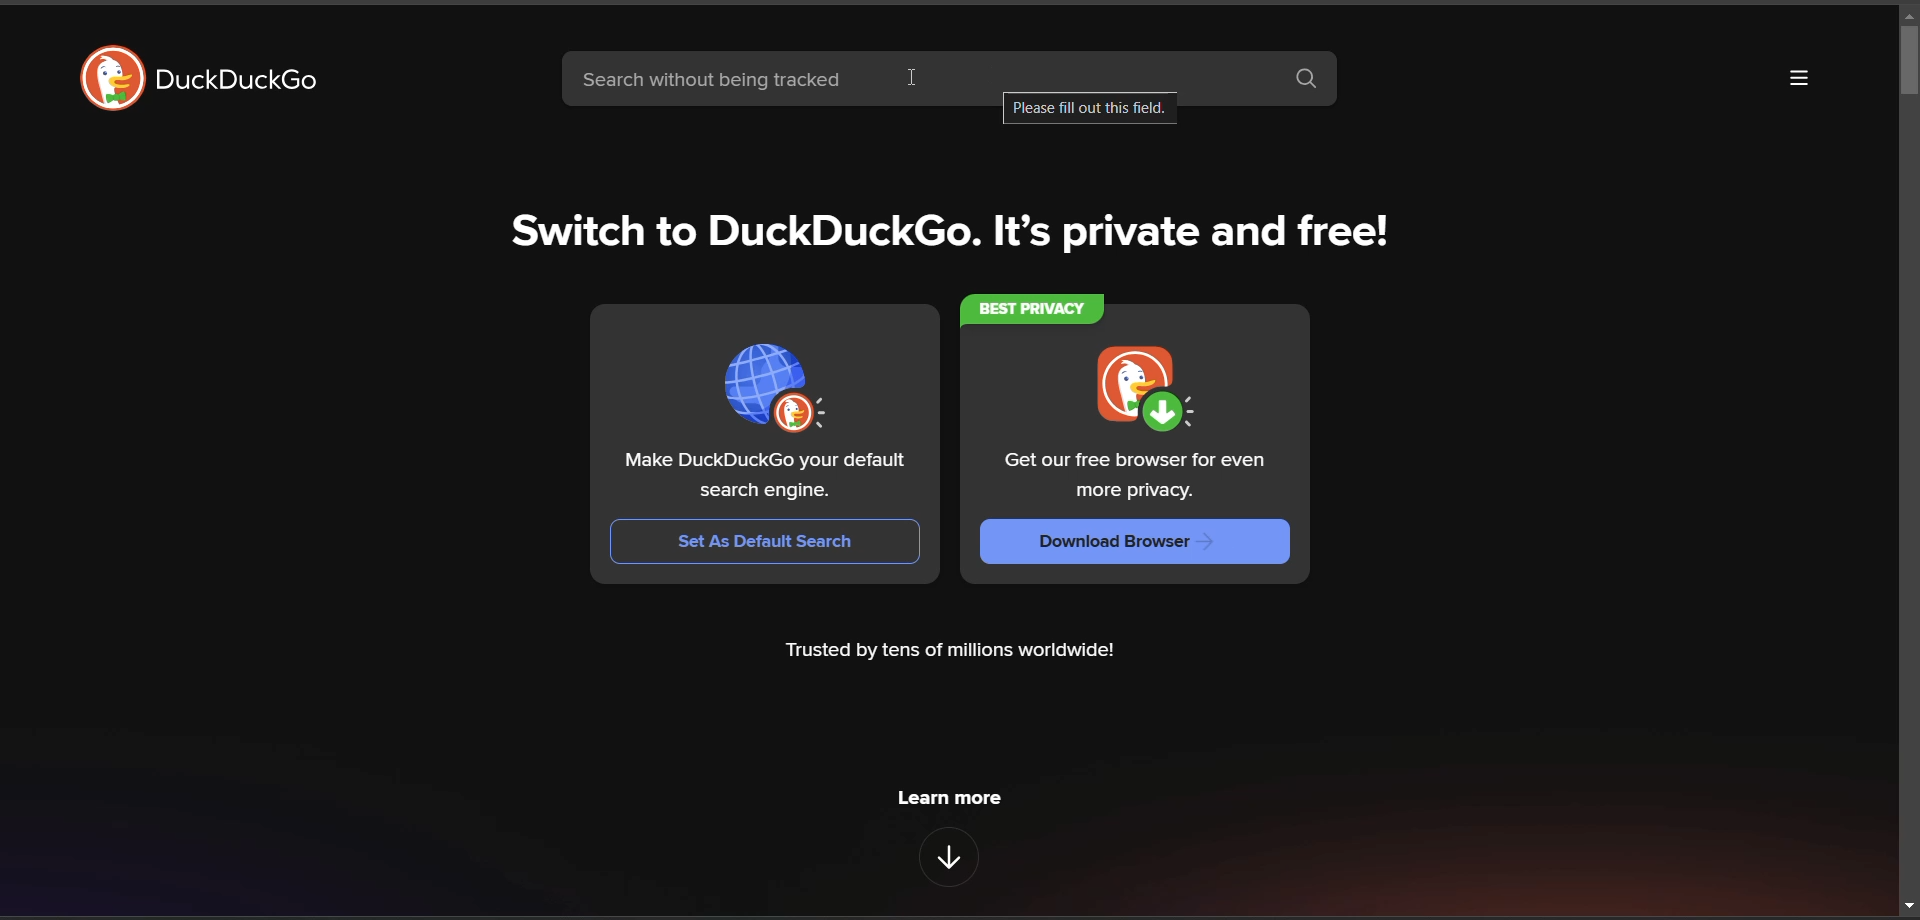  What do you see at coordinates (193, 82) in the screenshot?
I see `logo and title` at bounding box center [193, 82].